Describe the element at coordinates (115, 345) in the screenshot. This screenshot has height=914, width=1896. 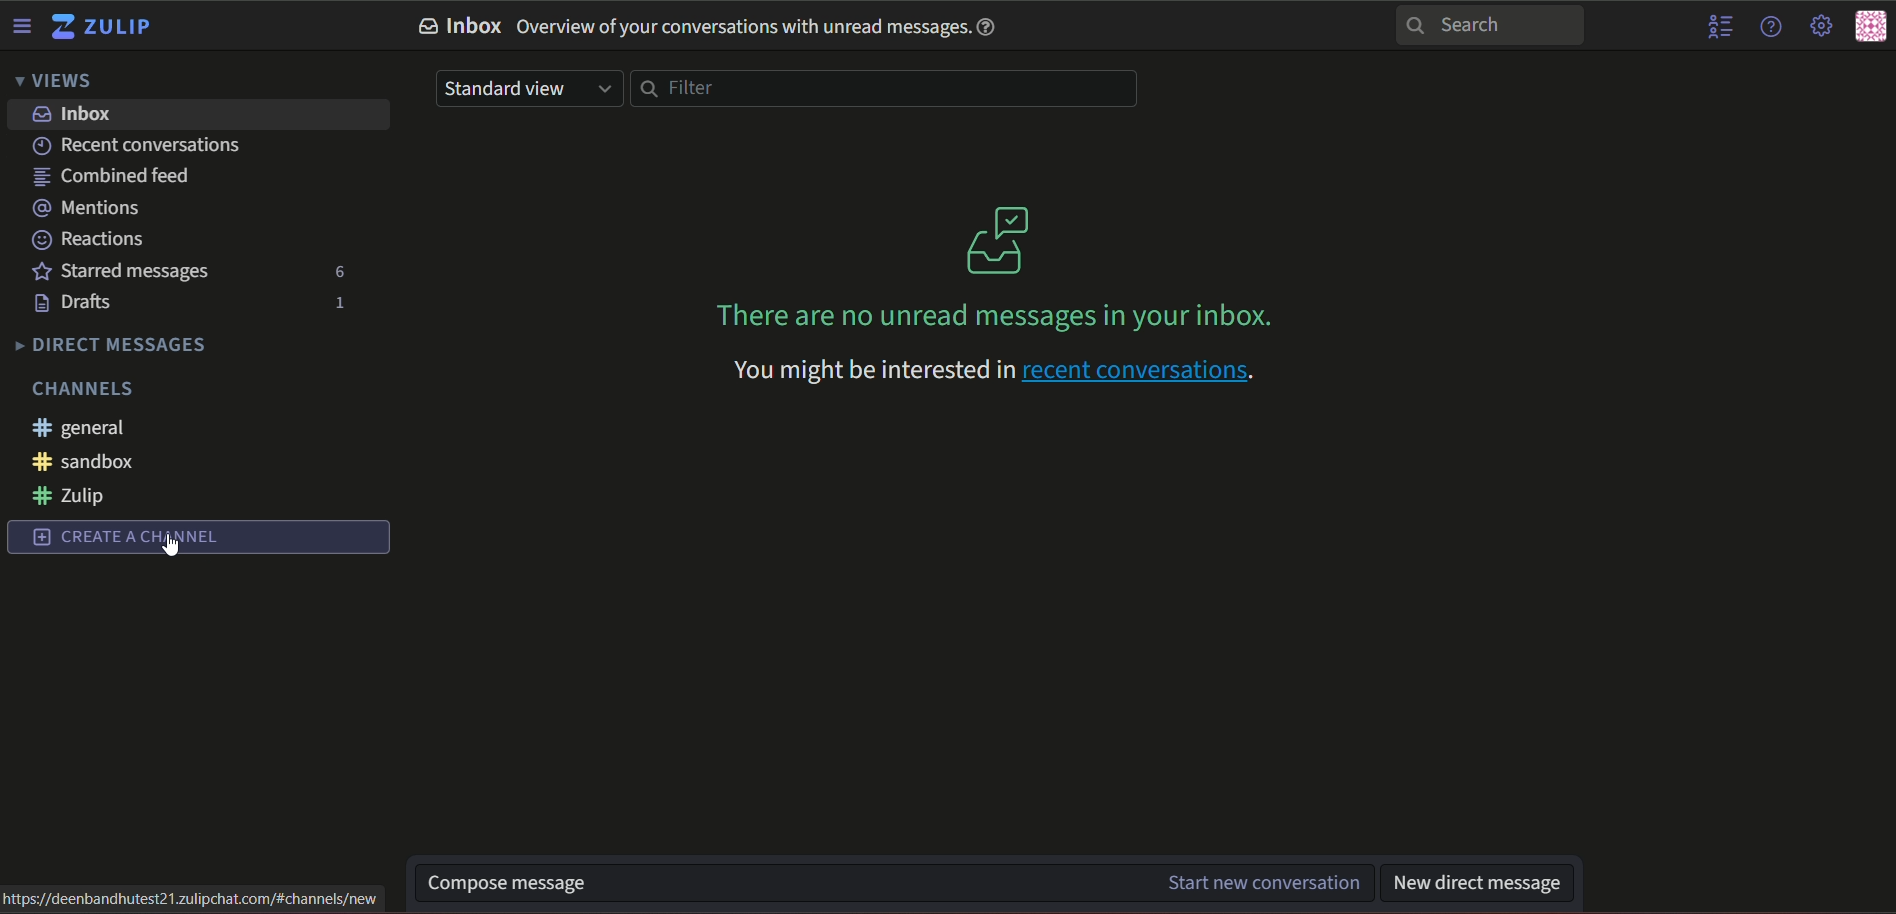
I see `direct messages` at that location.